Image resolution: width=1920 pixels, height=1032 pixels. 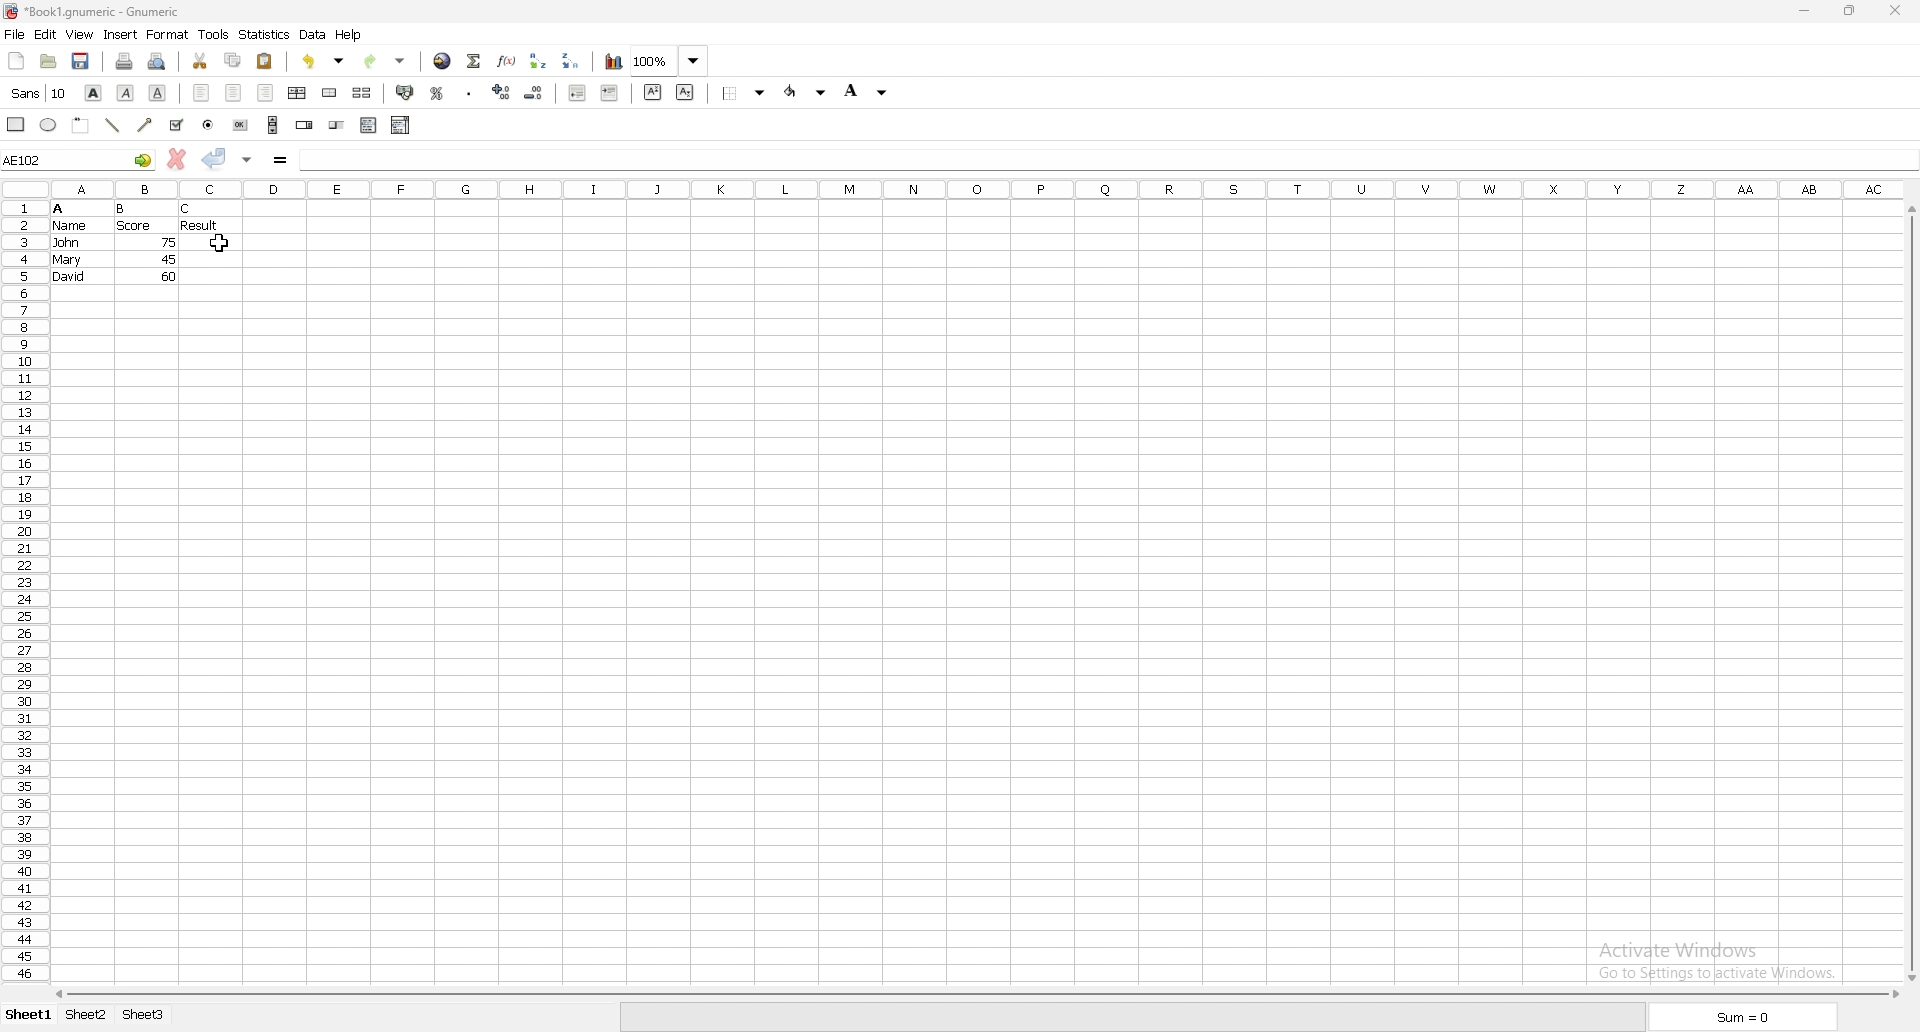 I want to click on open, so click(x=49, y=61).